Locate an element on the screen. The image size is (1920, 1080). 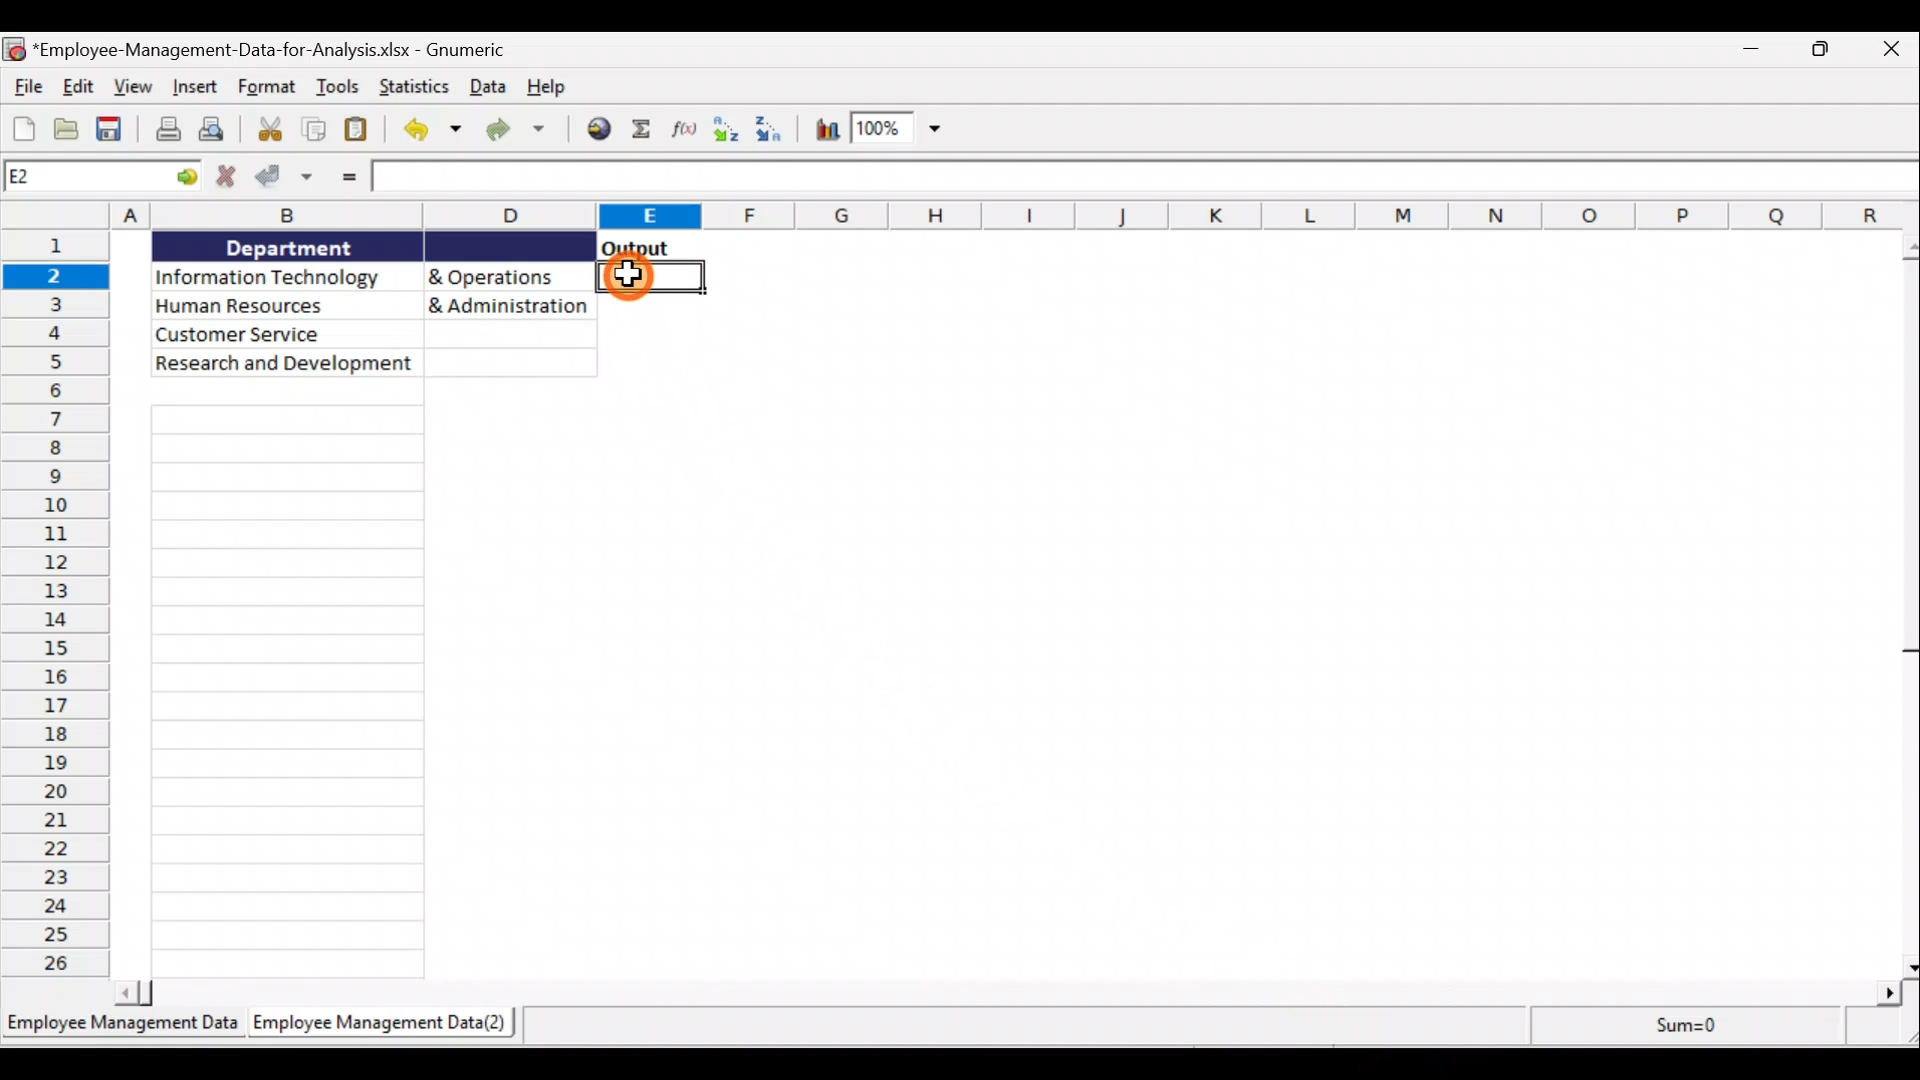
Redo undone action is located at coordinates (523, 132).